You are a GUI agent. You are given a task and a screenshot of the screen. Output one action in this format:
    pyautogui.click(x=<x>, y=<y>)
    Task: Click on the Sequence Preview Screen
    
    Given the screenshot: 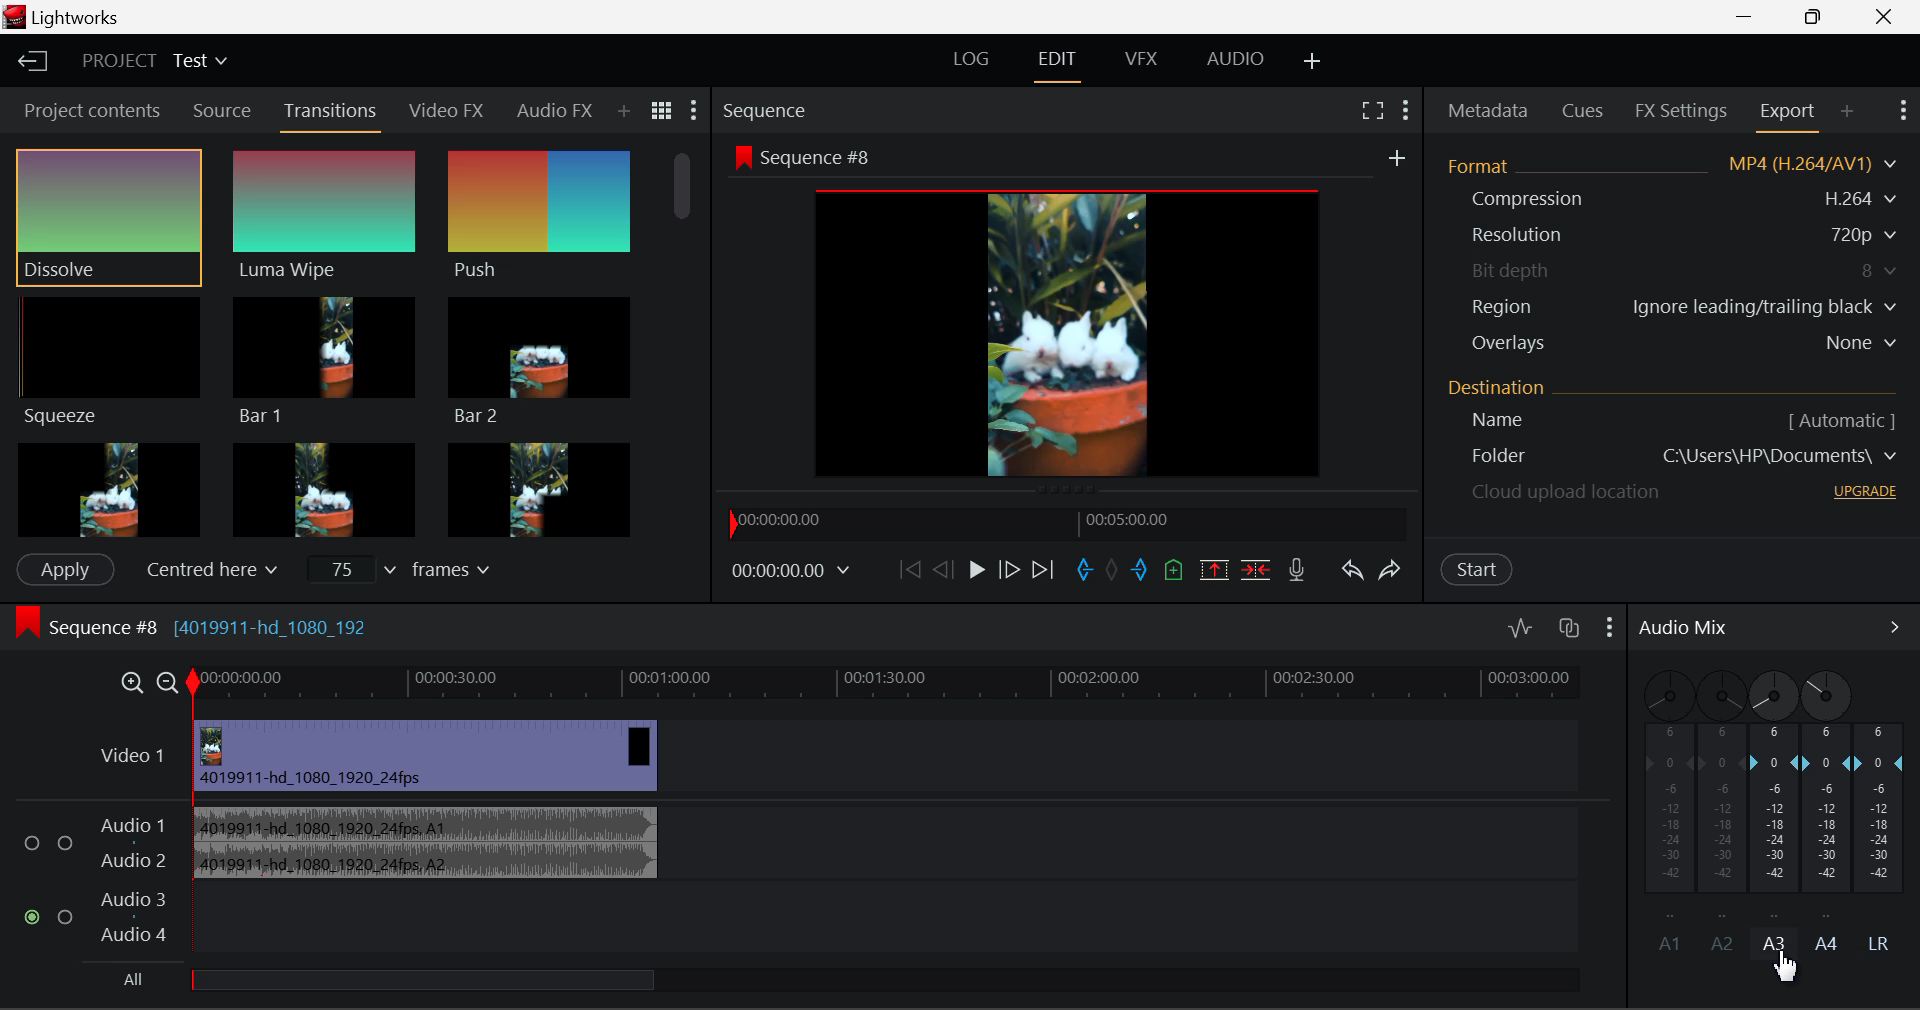 What is the action you would take?
    pyautogui.click(x=1070, y=314)
    